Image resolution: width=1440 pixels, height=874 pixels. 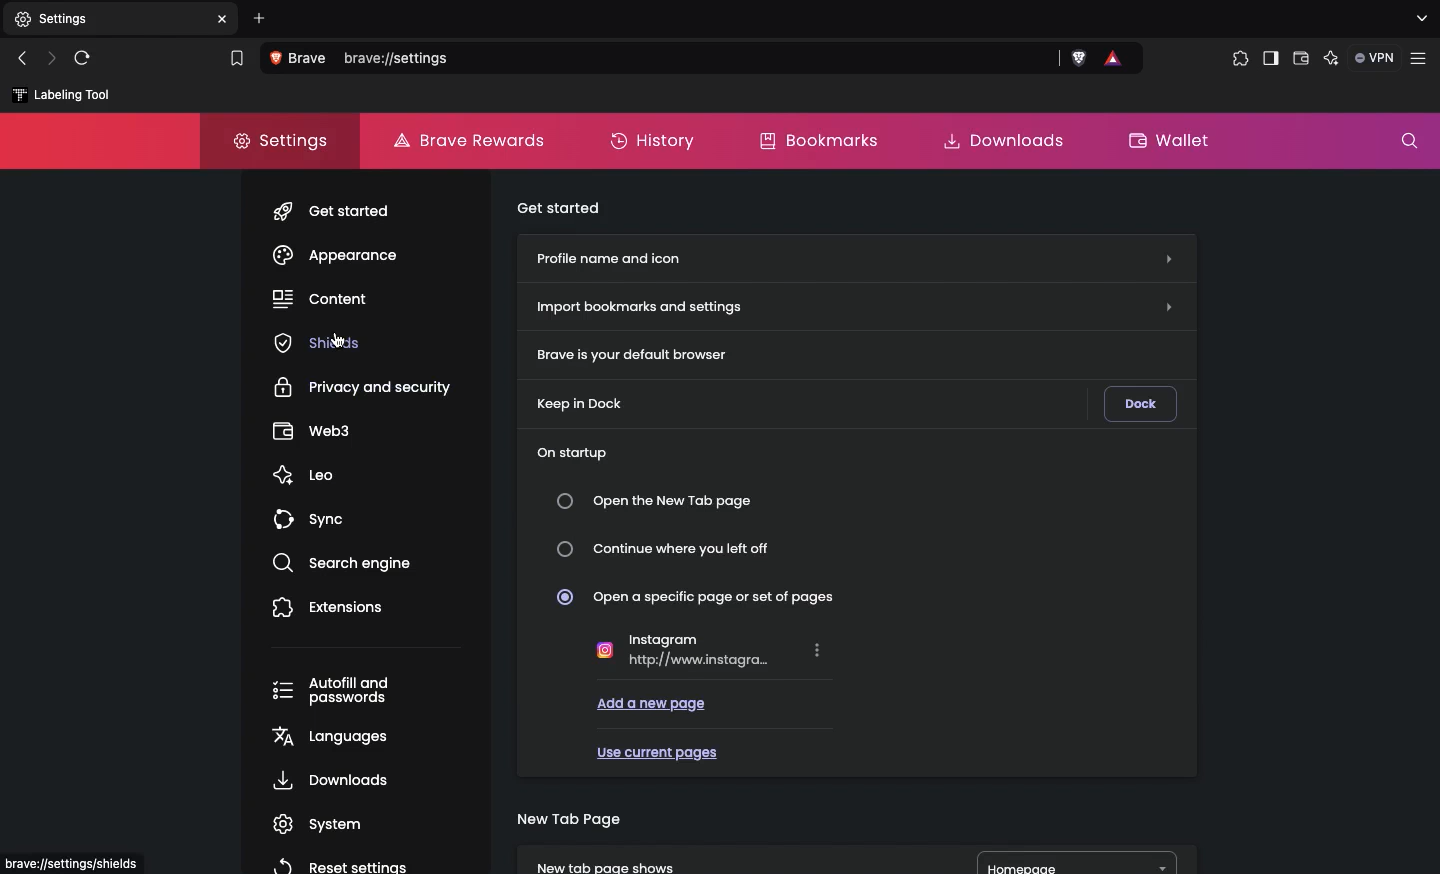 I want to click on Wallet, so click(x=1301, y=60).